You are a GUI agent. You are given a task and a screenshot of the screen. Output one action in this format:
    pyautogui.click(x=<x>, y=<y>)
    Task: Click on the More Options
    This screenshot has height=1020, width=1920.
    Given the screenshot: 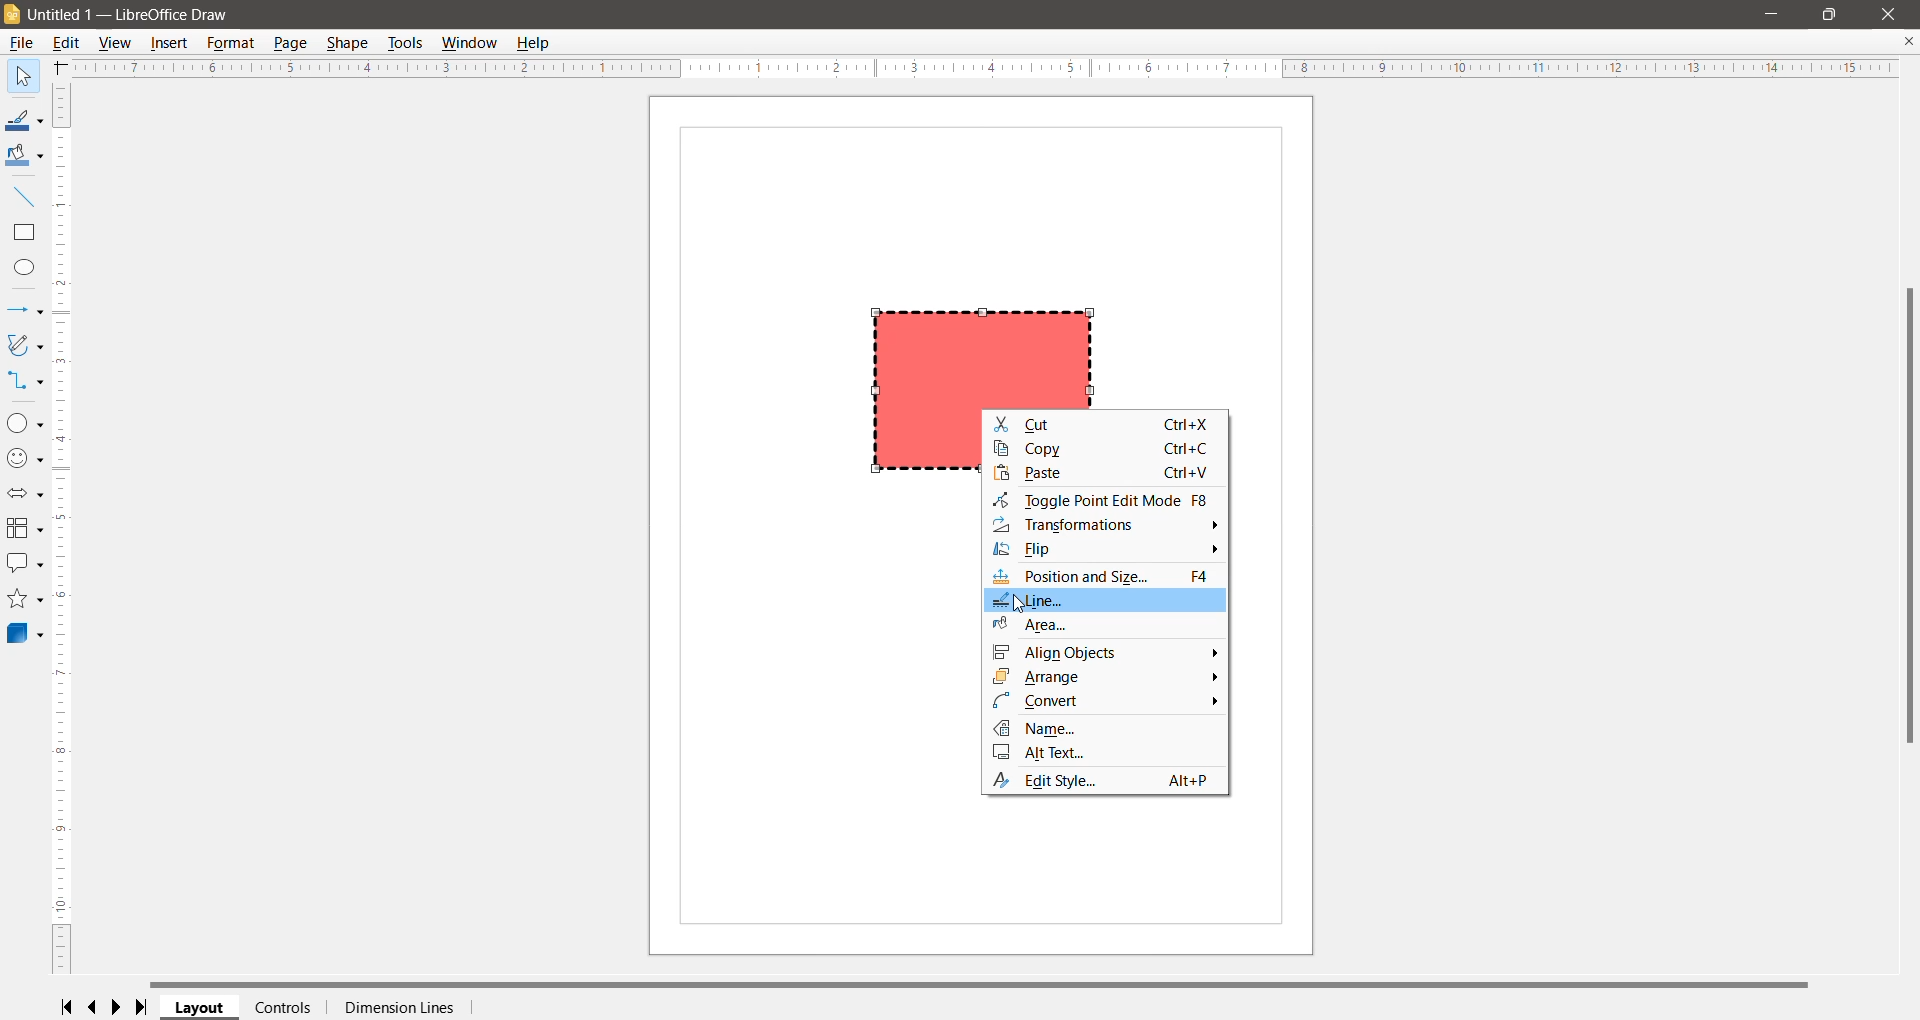 What is the action you would take?
    pyautogui.click(x=1214, y=539)
    